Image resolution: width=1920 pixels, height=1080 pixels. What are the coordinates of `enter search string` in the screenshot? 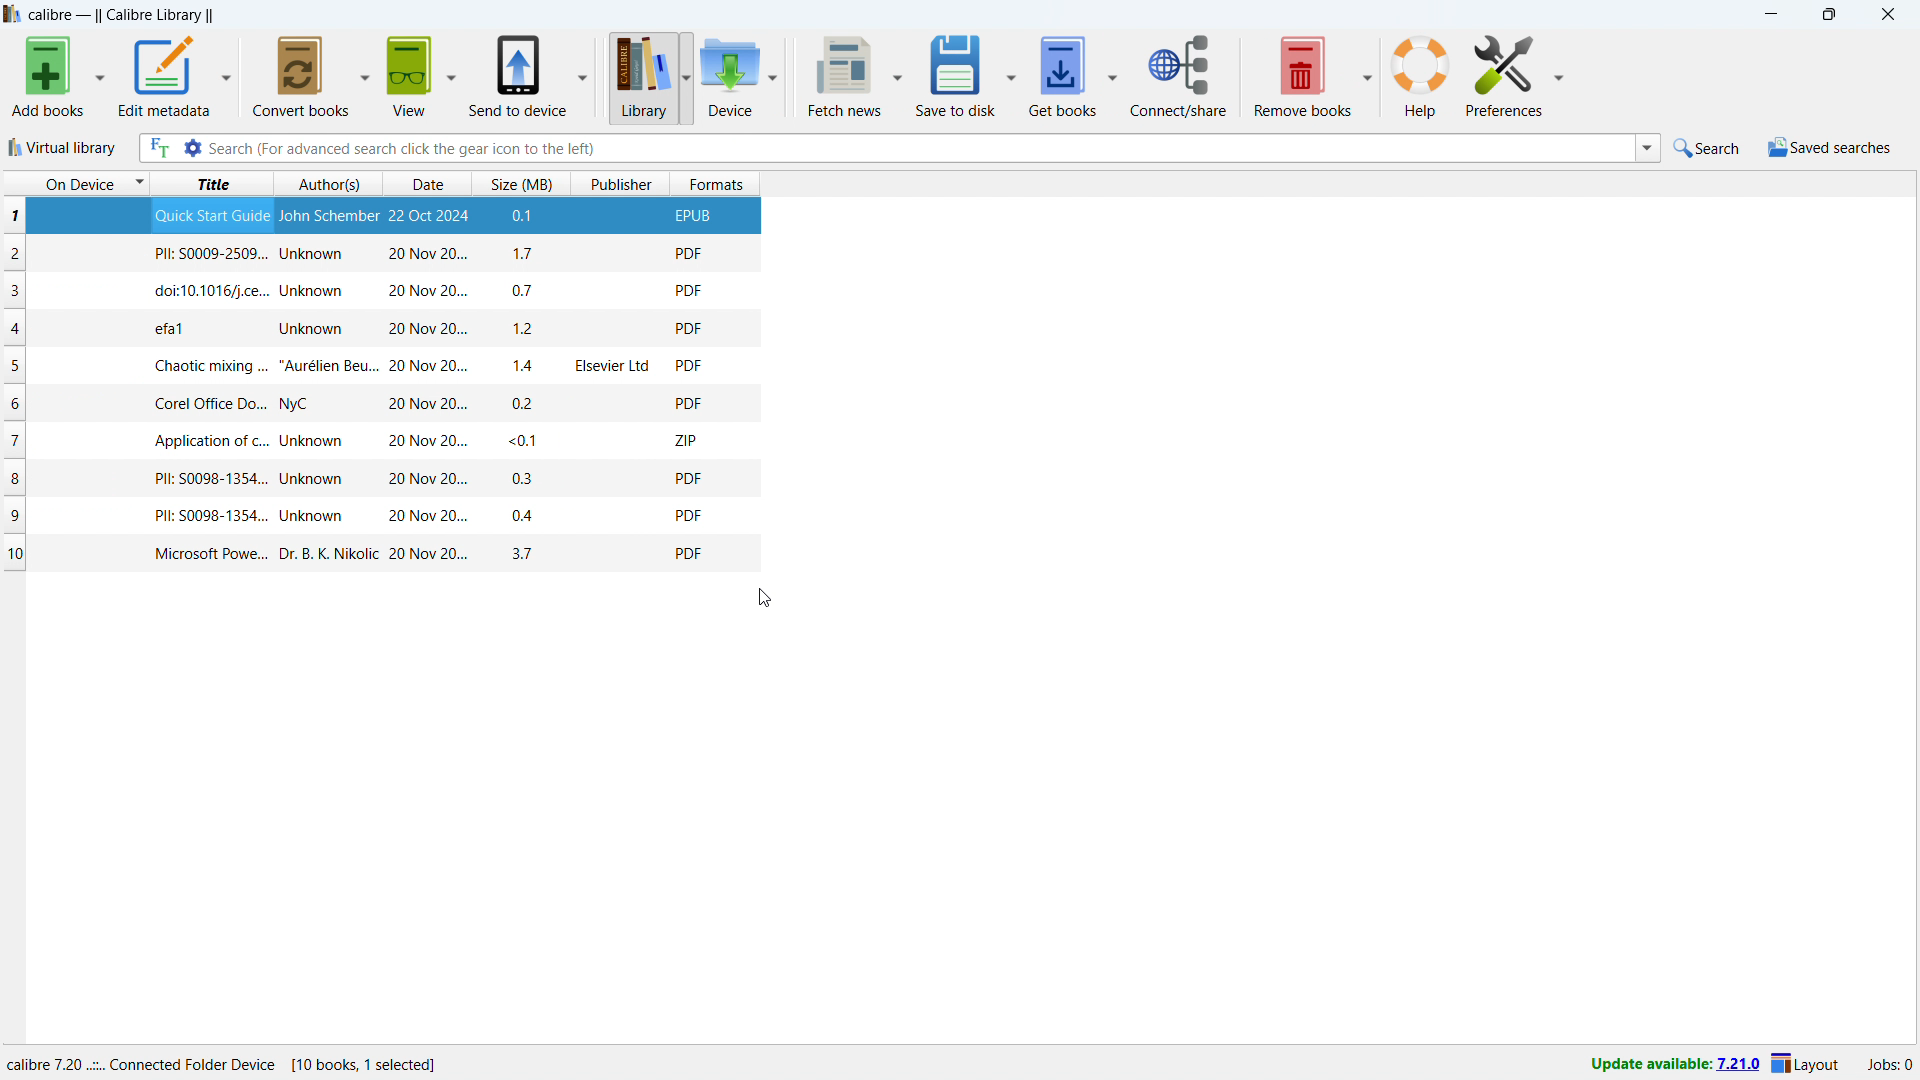 It's located at (918, 147).